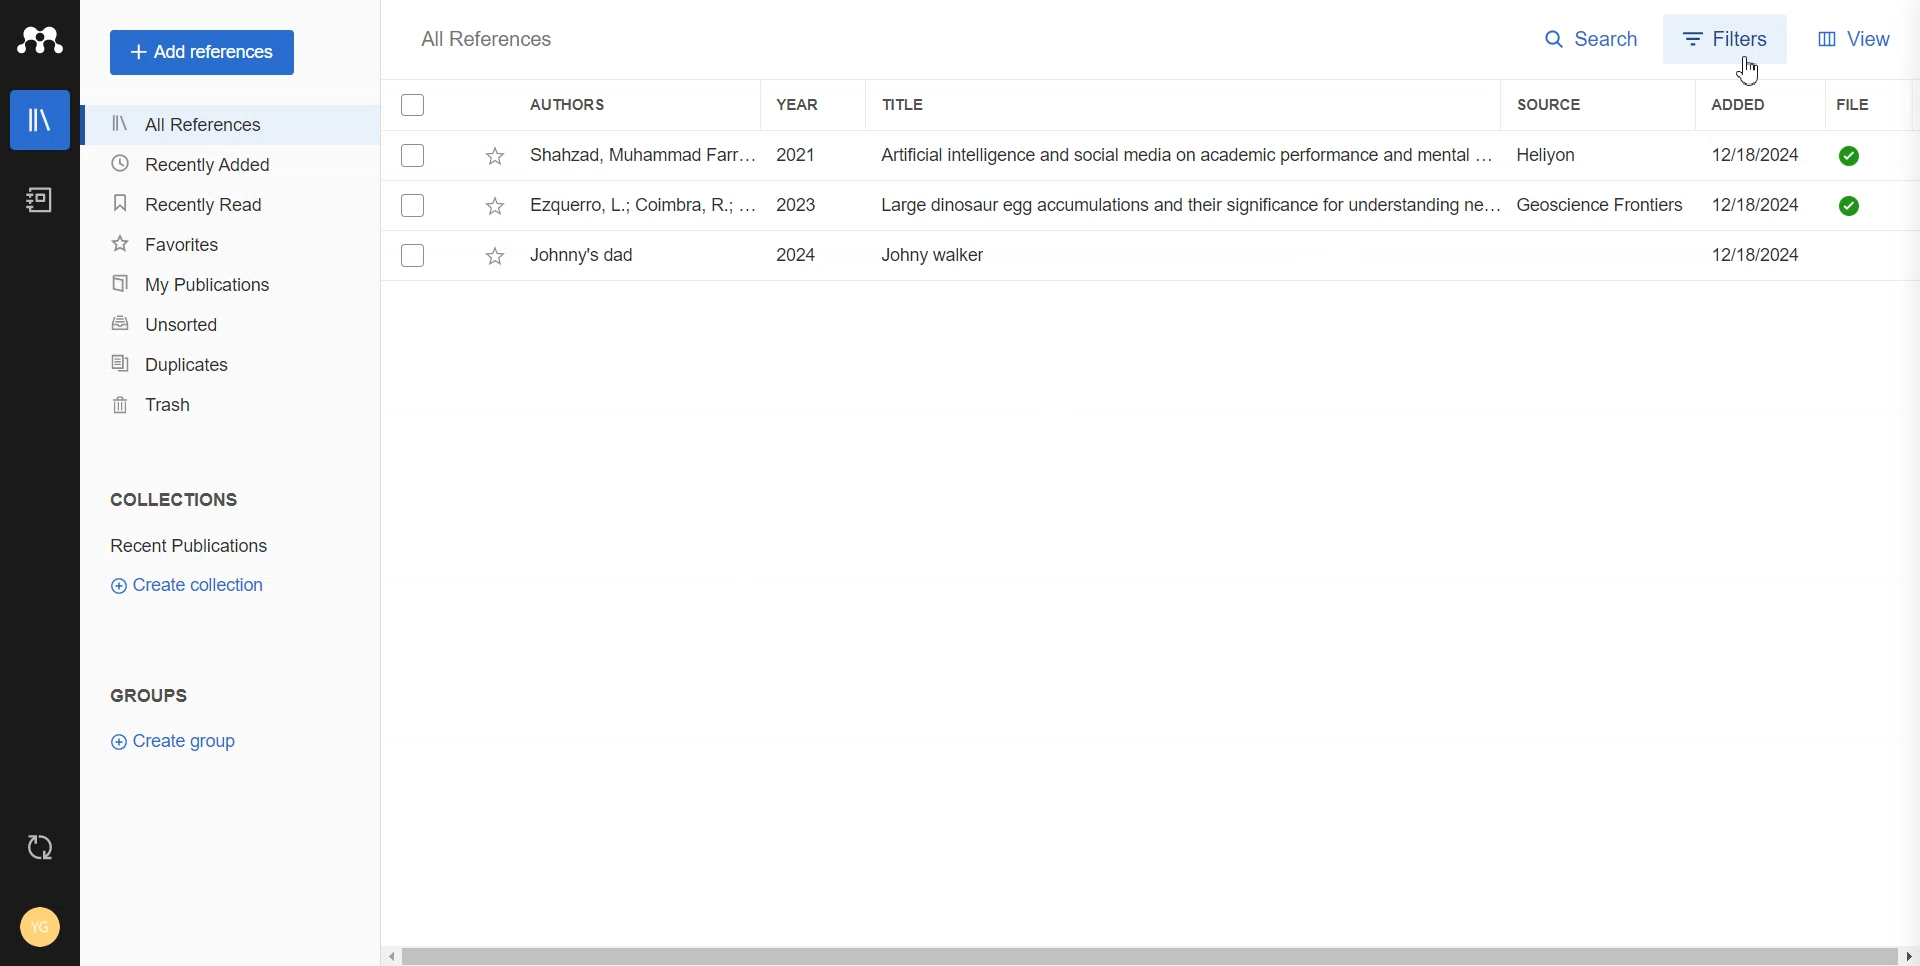 This screenshot has width=1920, height=966. What do you see at coordinates (415, 105) in the screenshot?
I see `Checklist` at bounding box center [415, 105].